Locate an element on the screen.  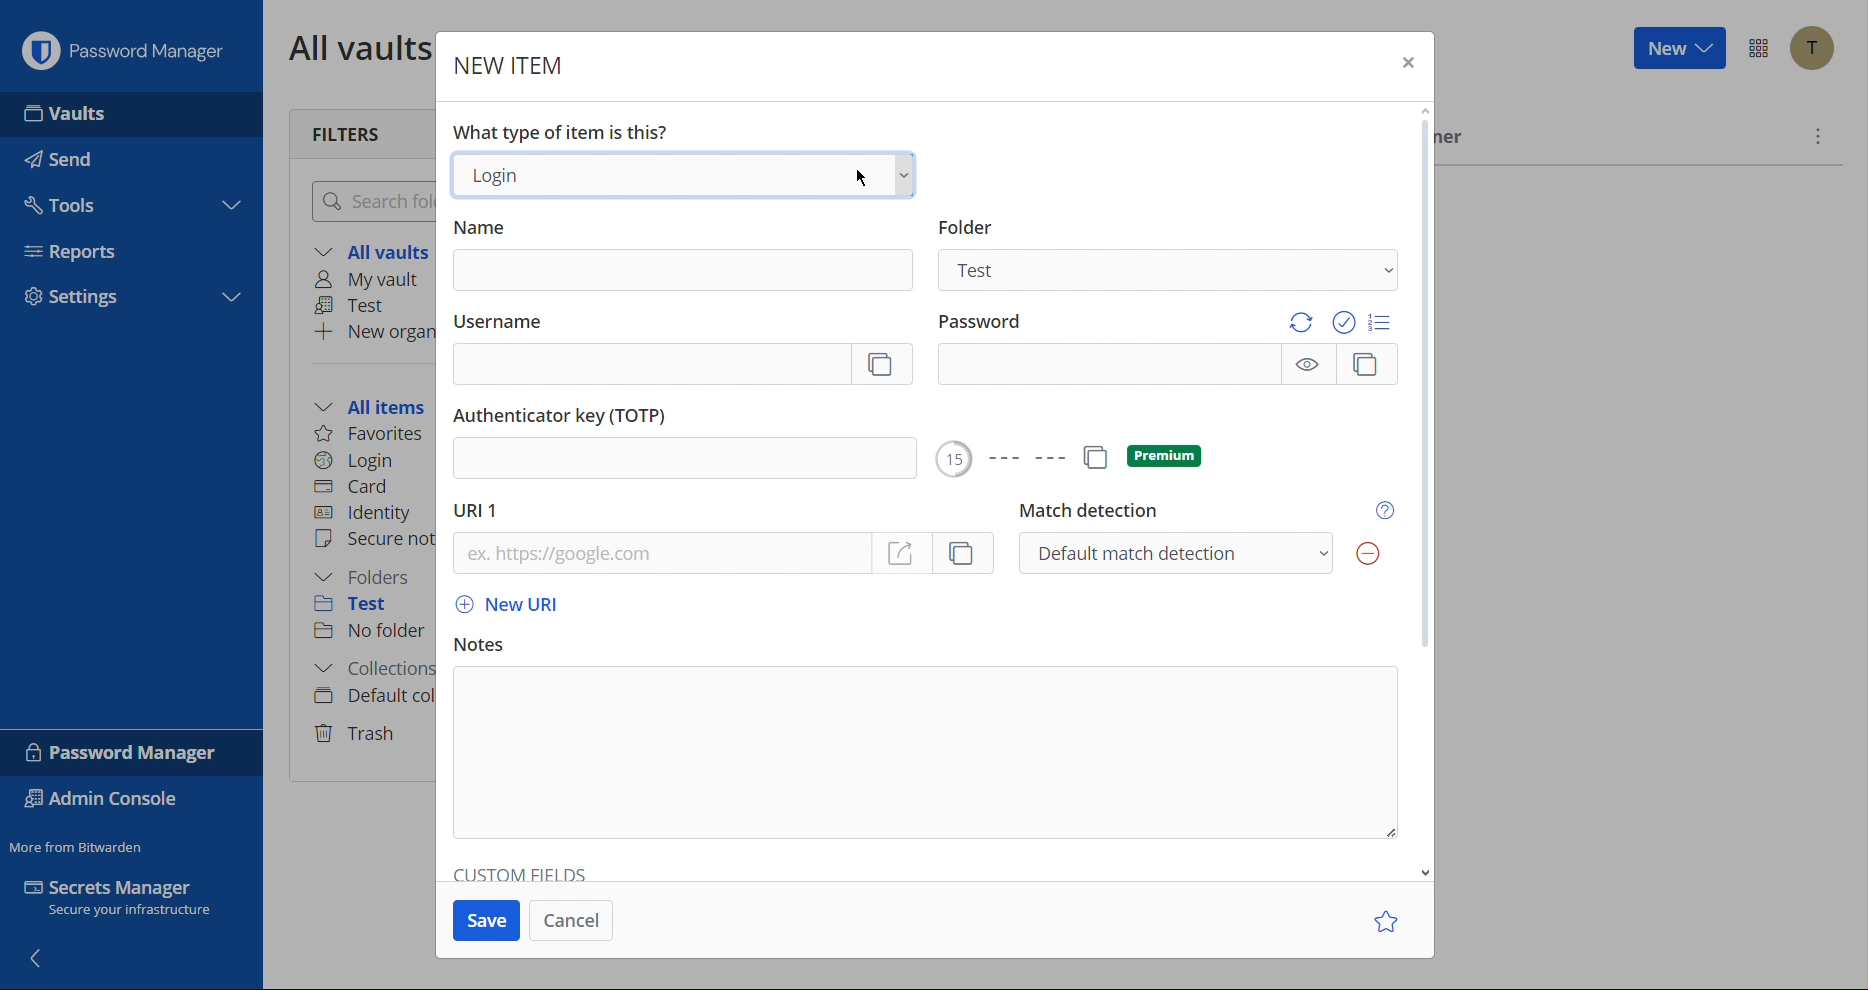
Username is located at coordinates (513, 323).